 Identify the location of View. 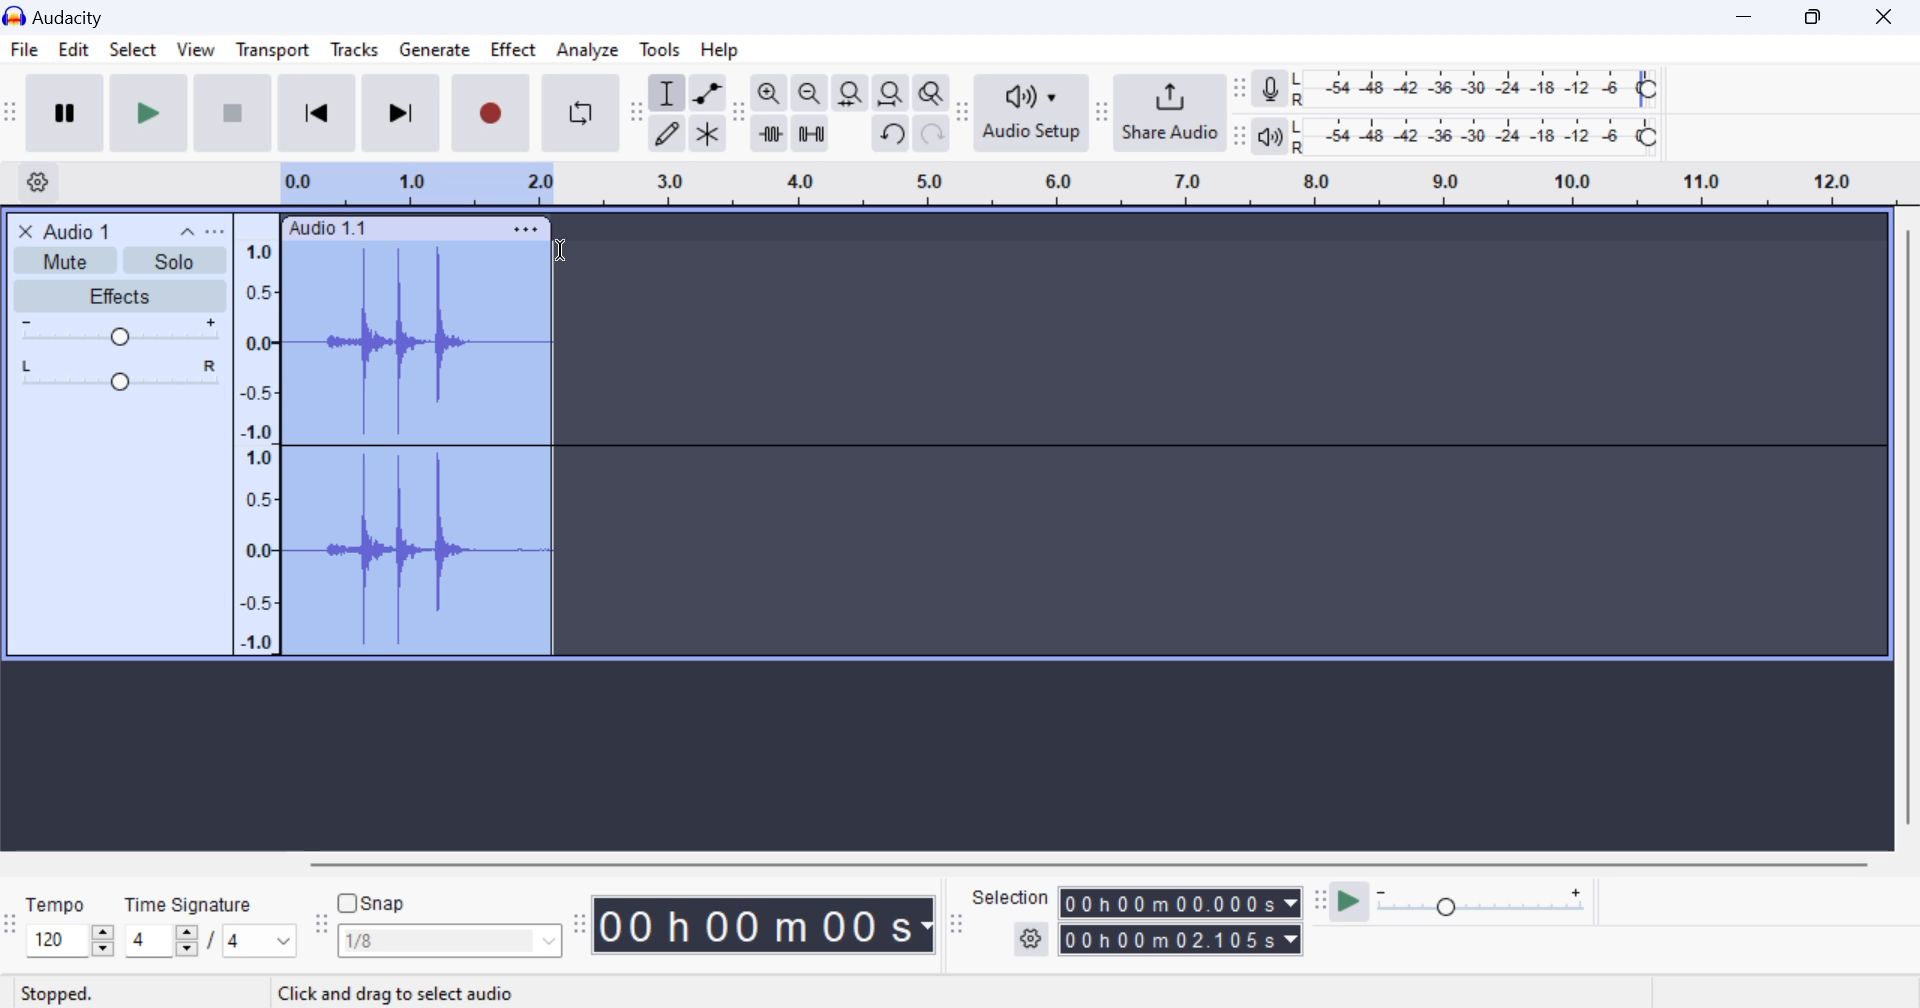
(194, 54).